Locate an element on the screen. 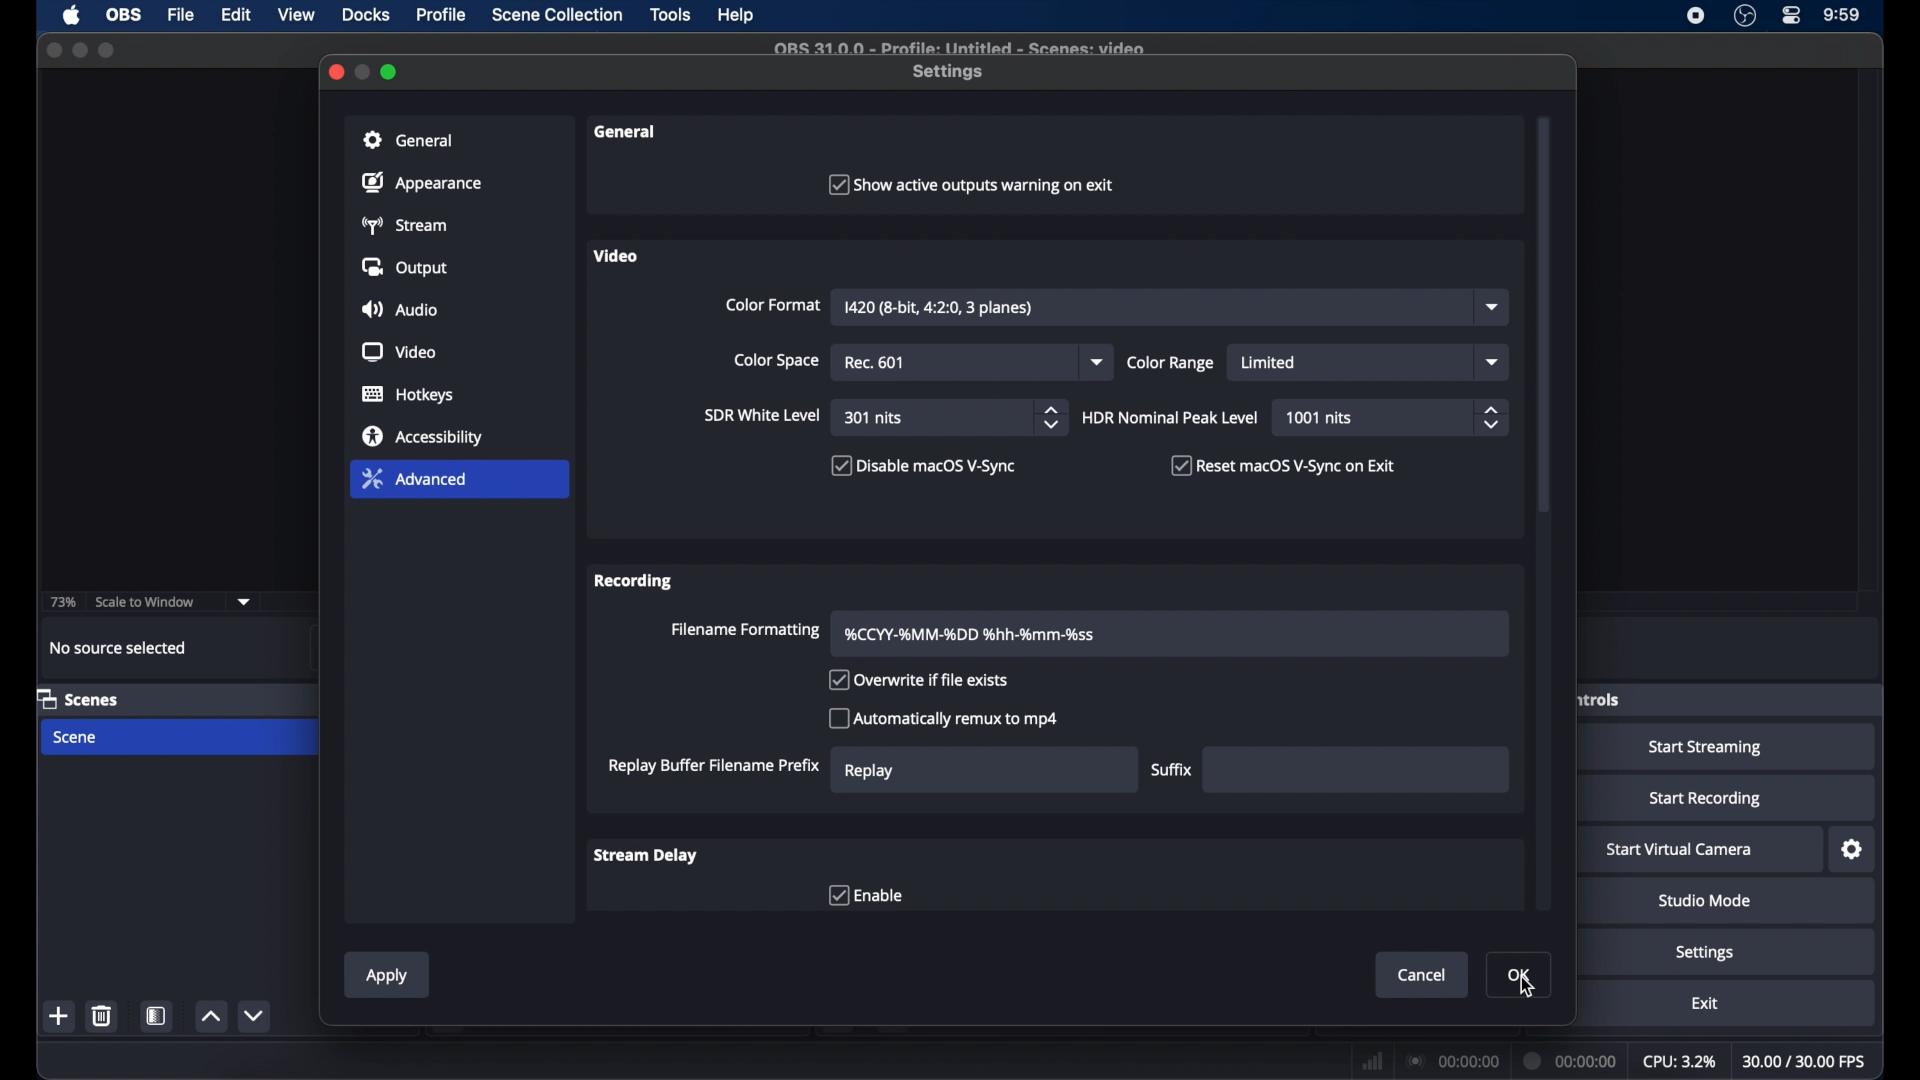 The height and width of the screenshot is (1080, 1920). output is located at coordinates (404, 267).